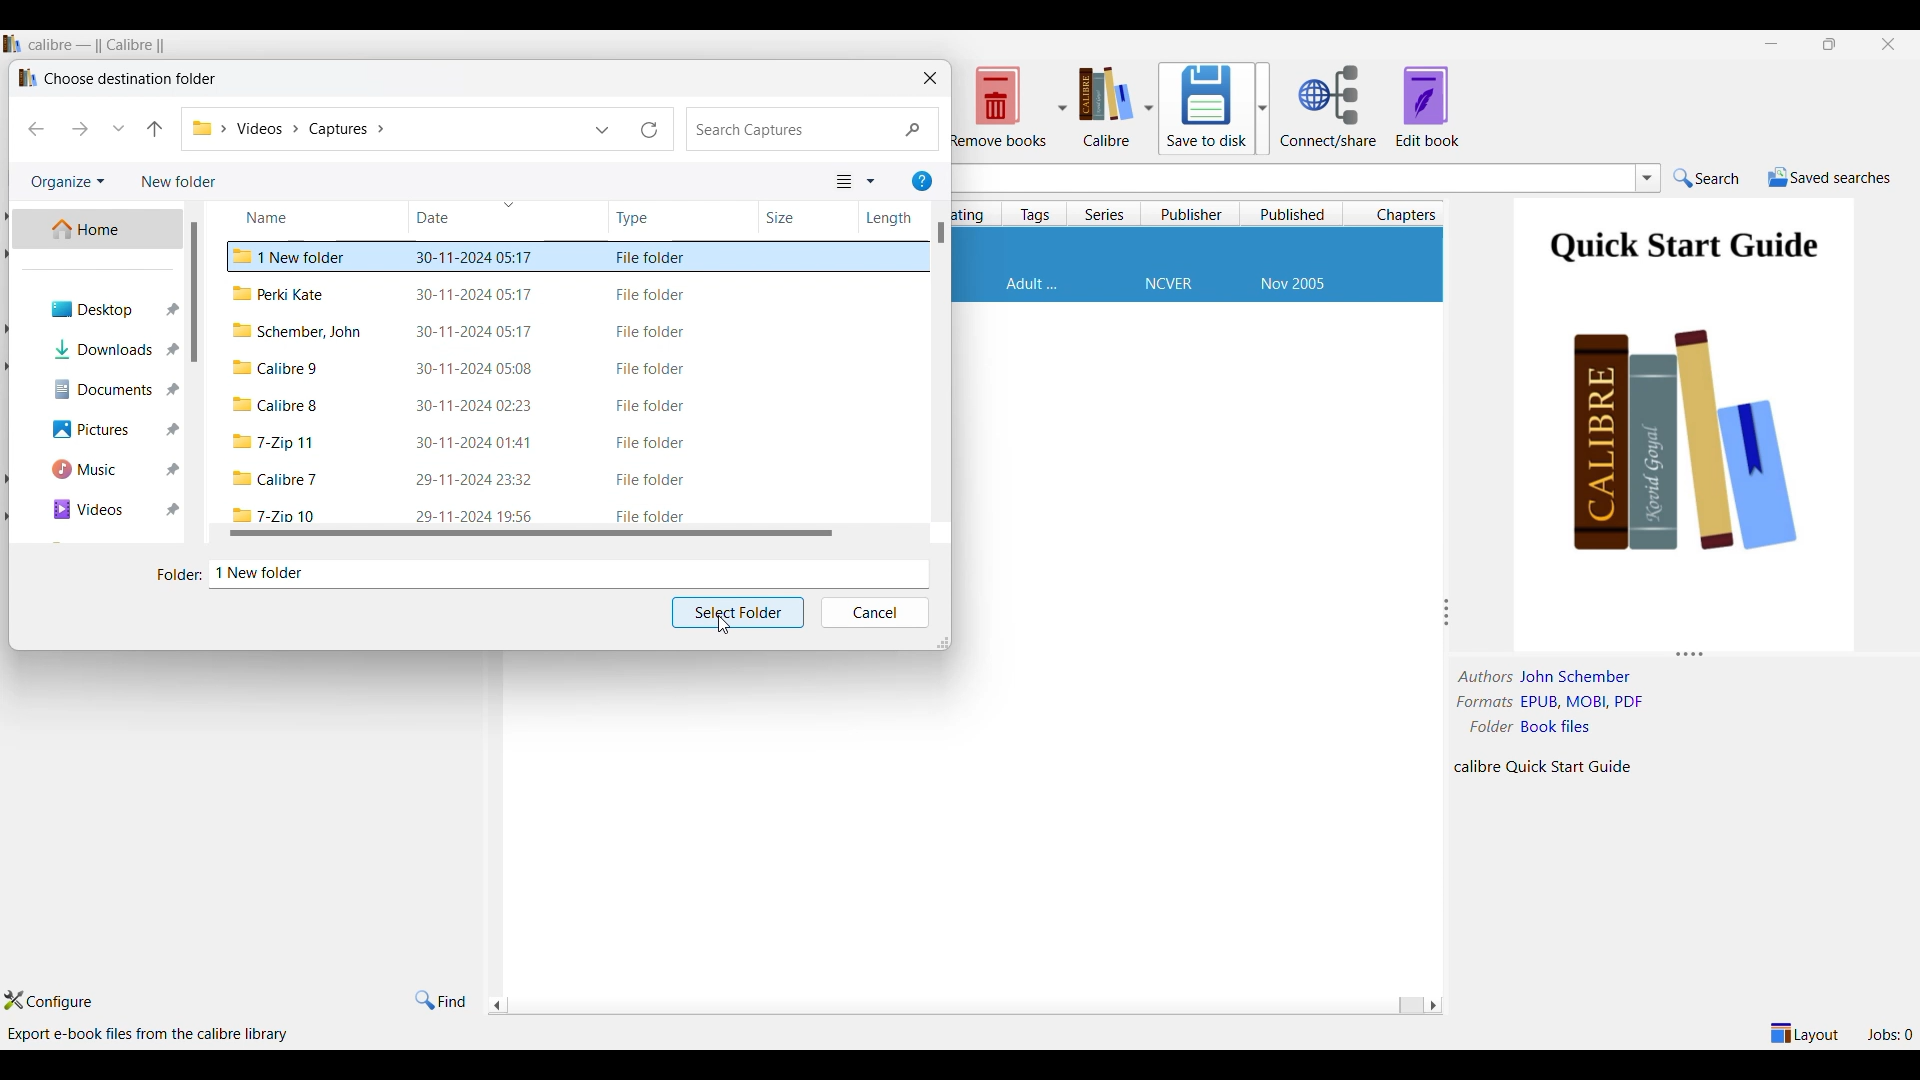  I want to click on Horizontal slide bar, so click(960, 1007).